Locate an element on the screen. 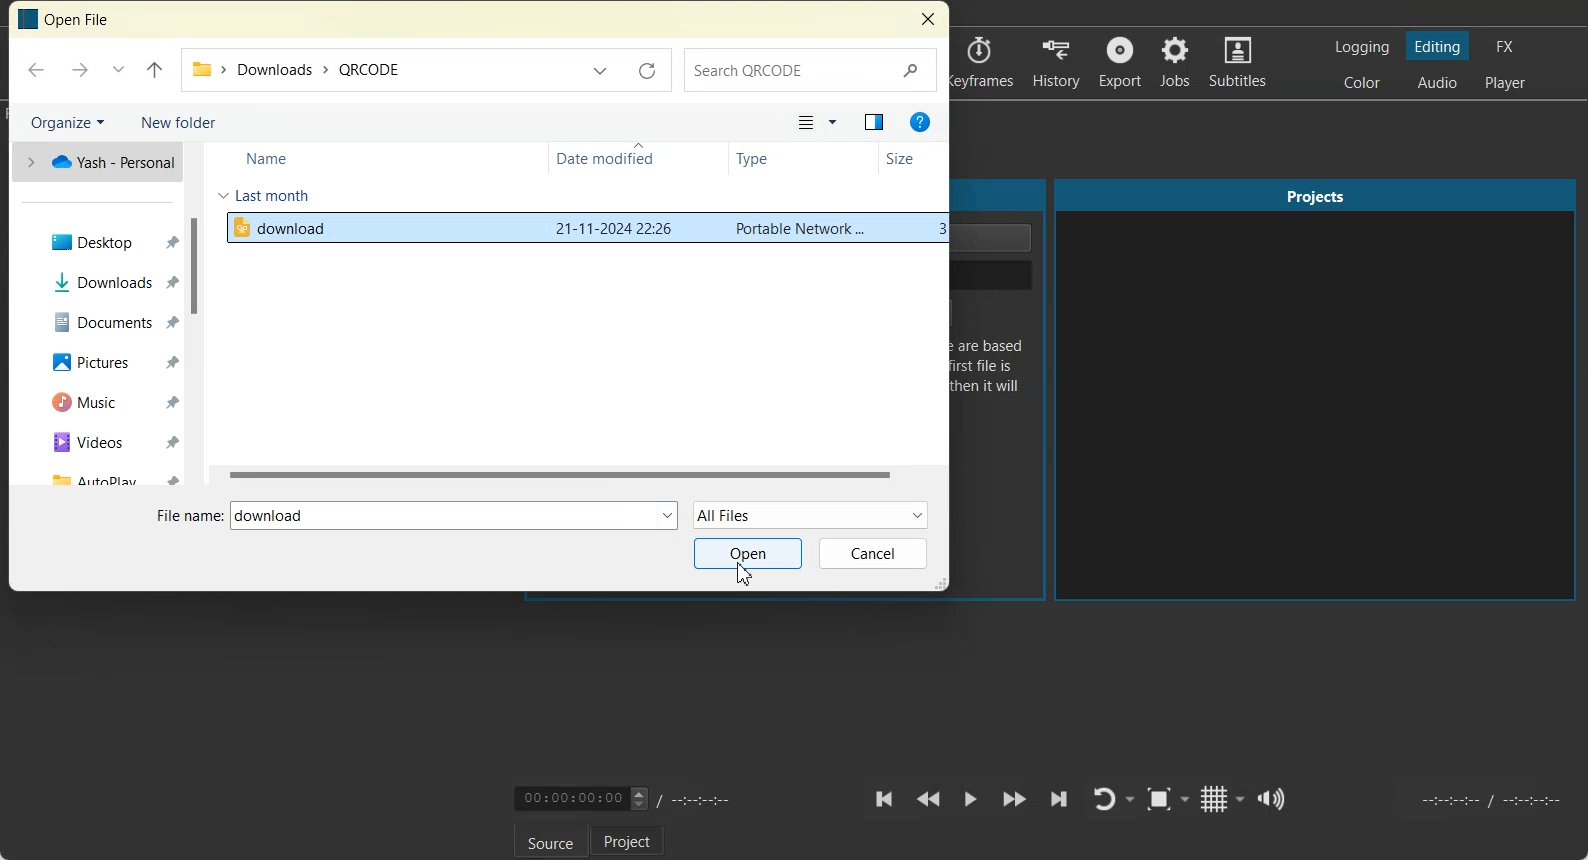  Get Help is located at coordinates (919, 123).